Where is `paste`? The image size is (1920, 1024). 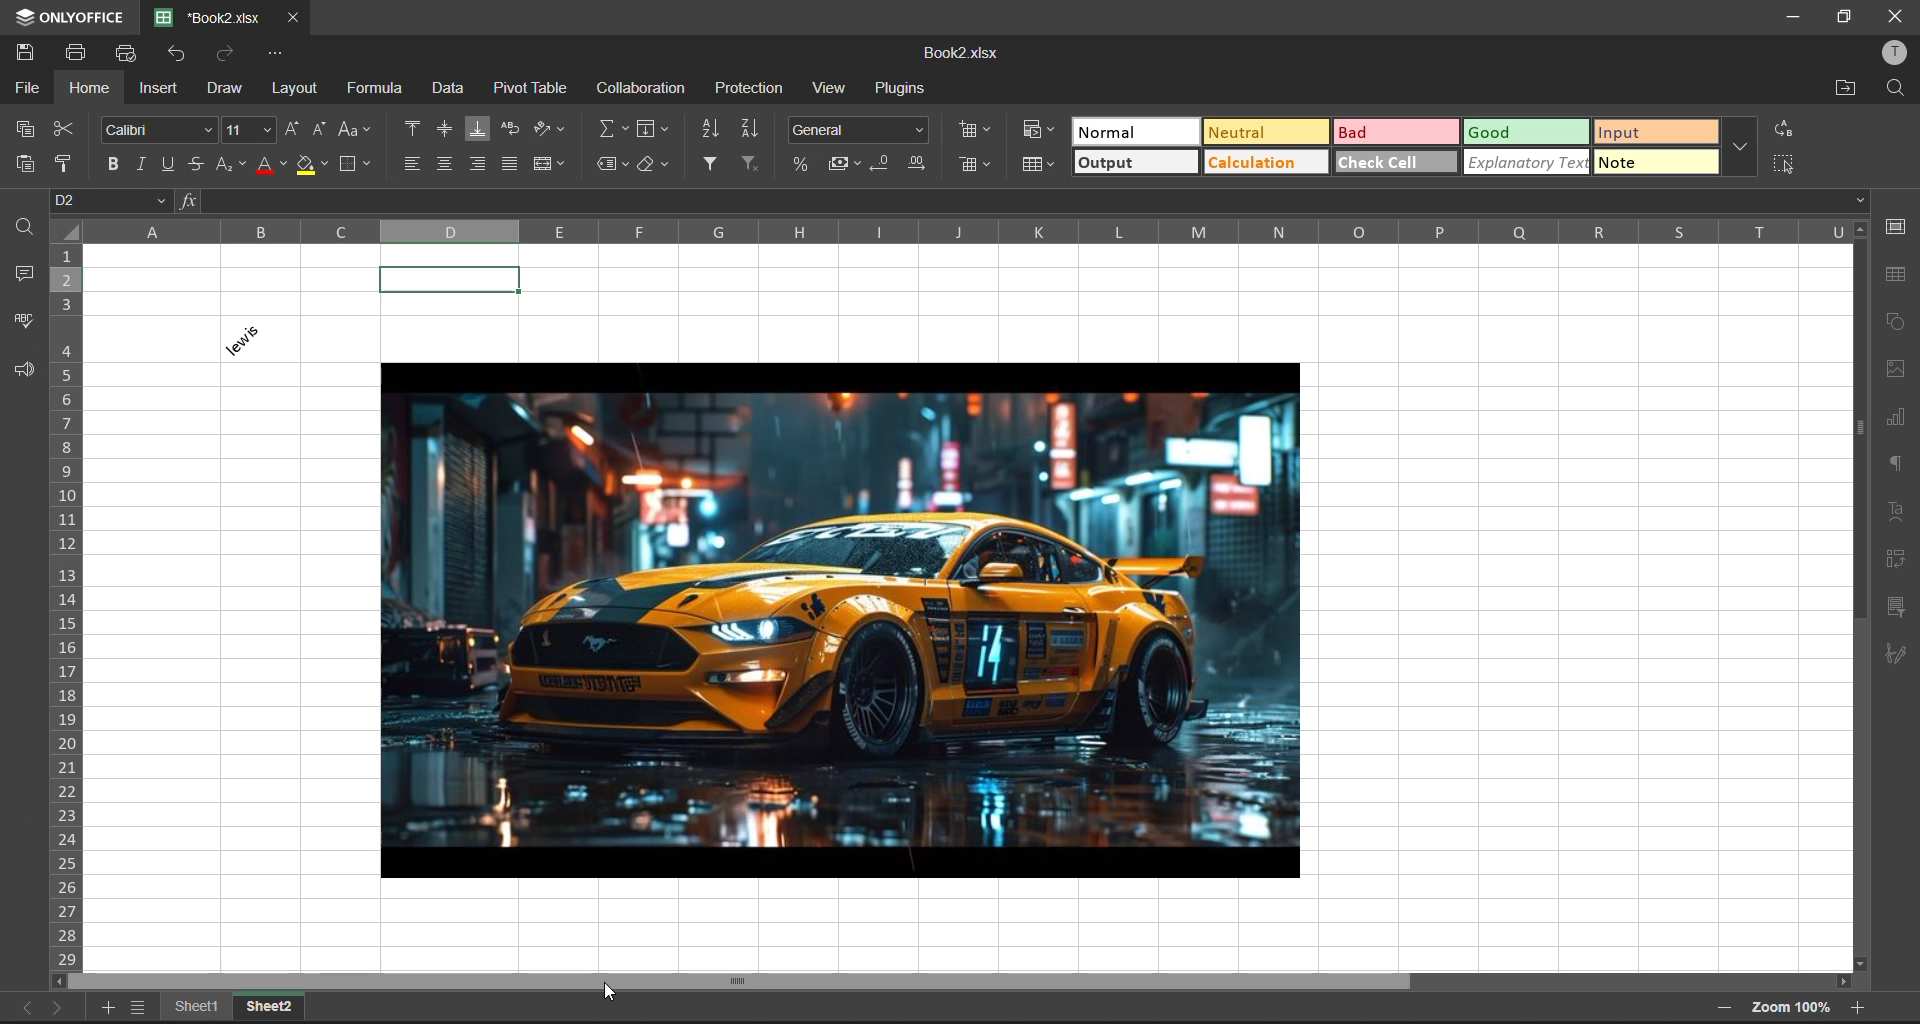 paste is located at coordinates (27, 166).